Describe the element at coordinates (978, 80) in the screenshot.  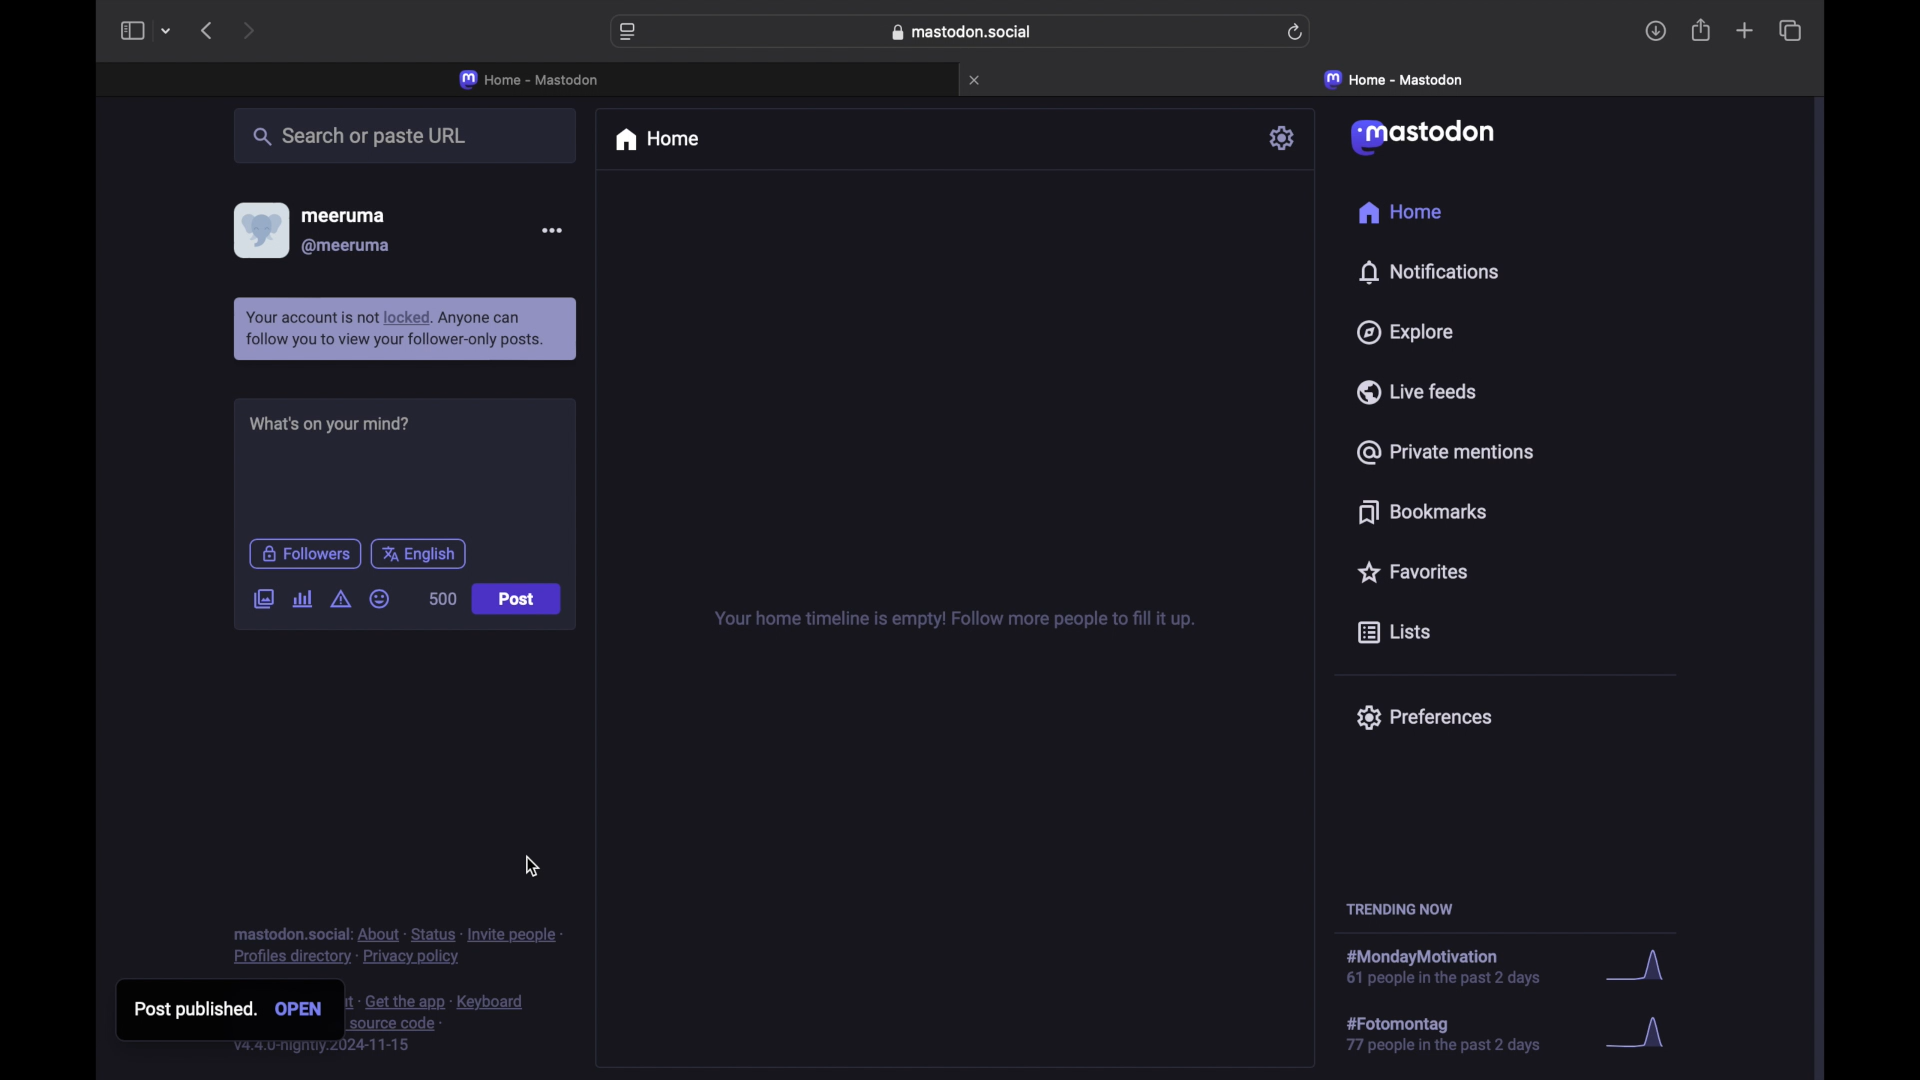
I see `close` at that location.